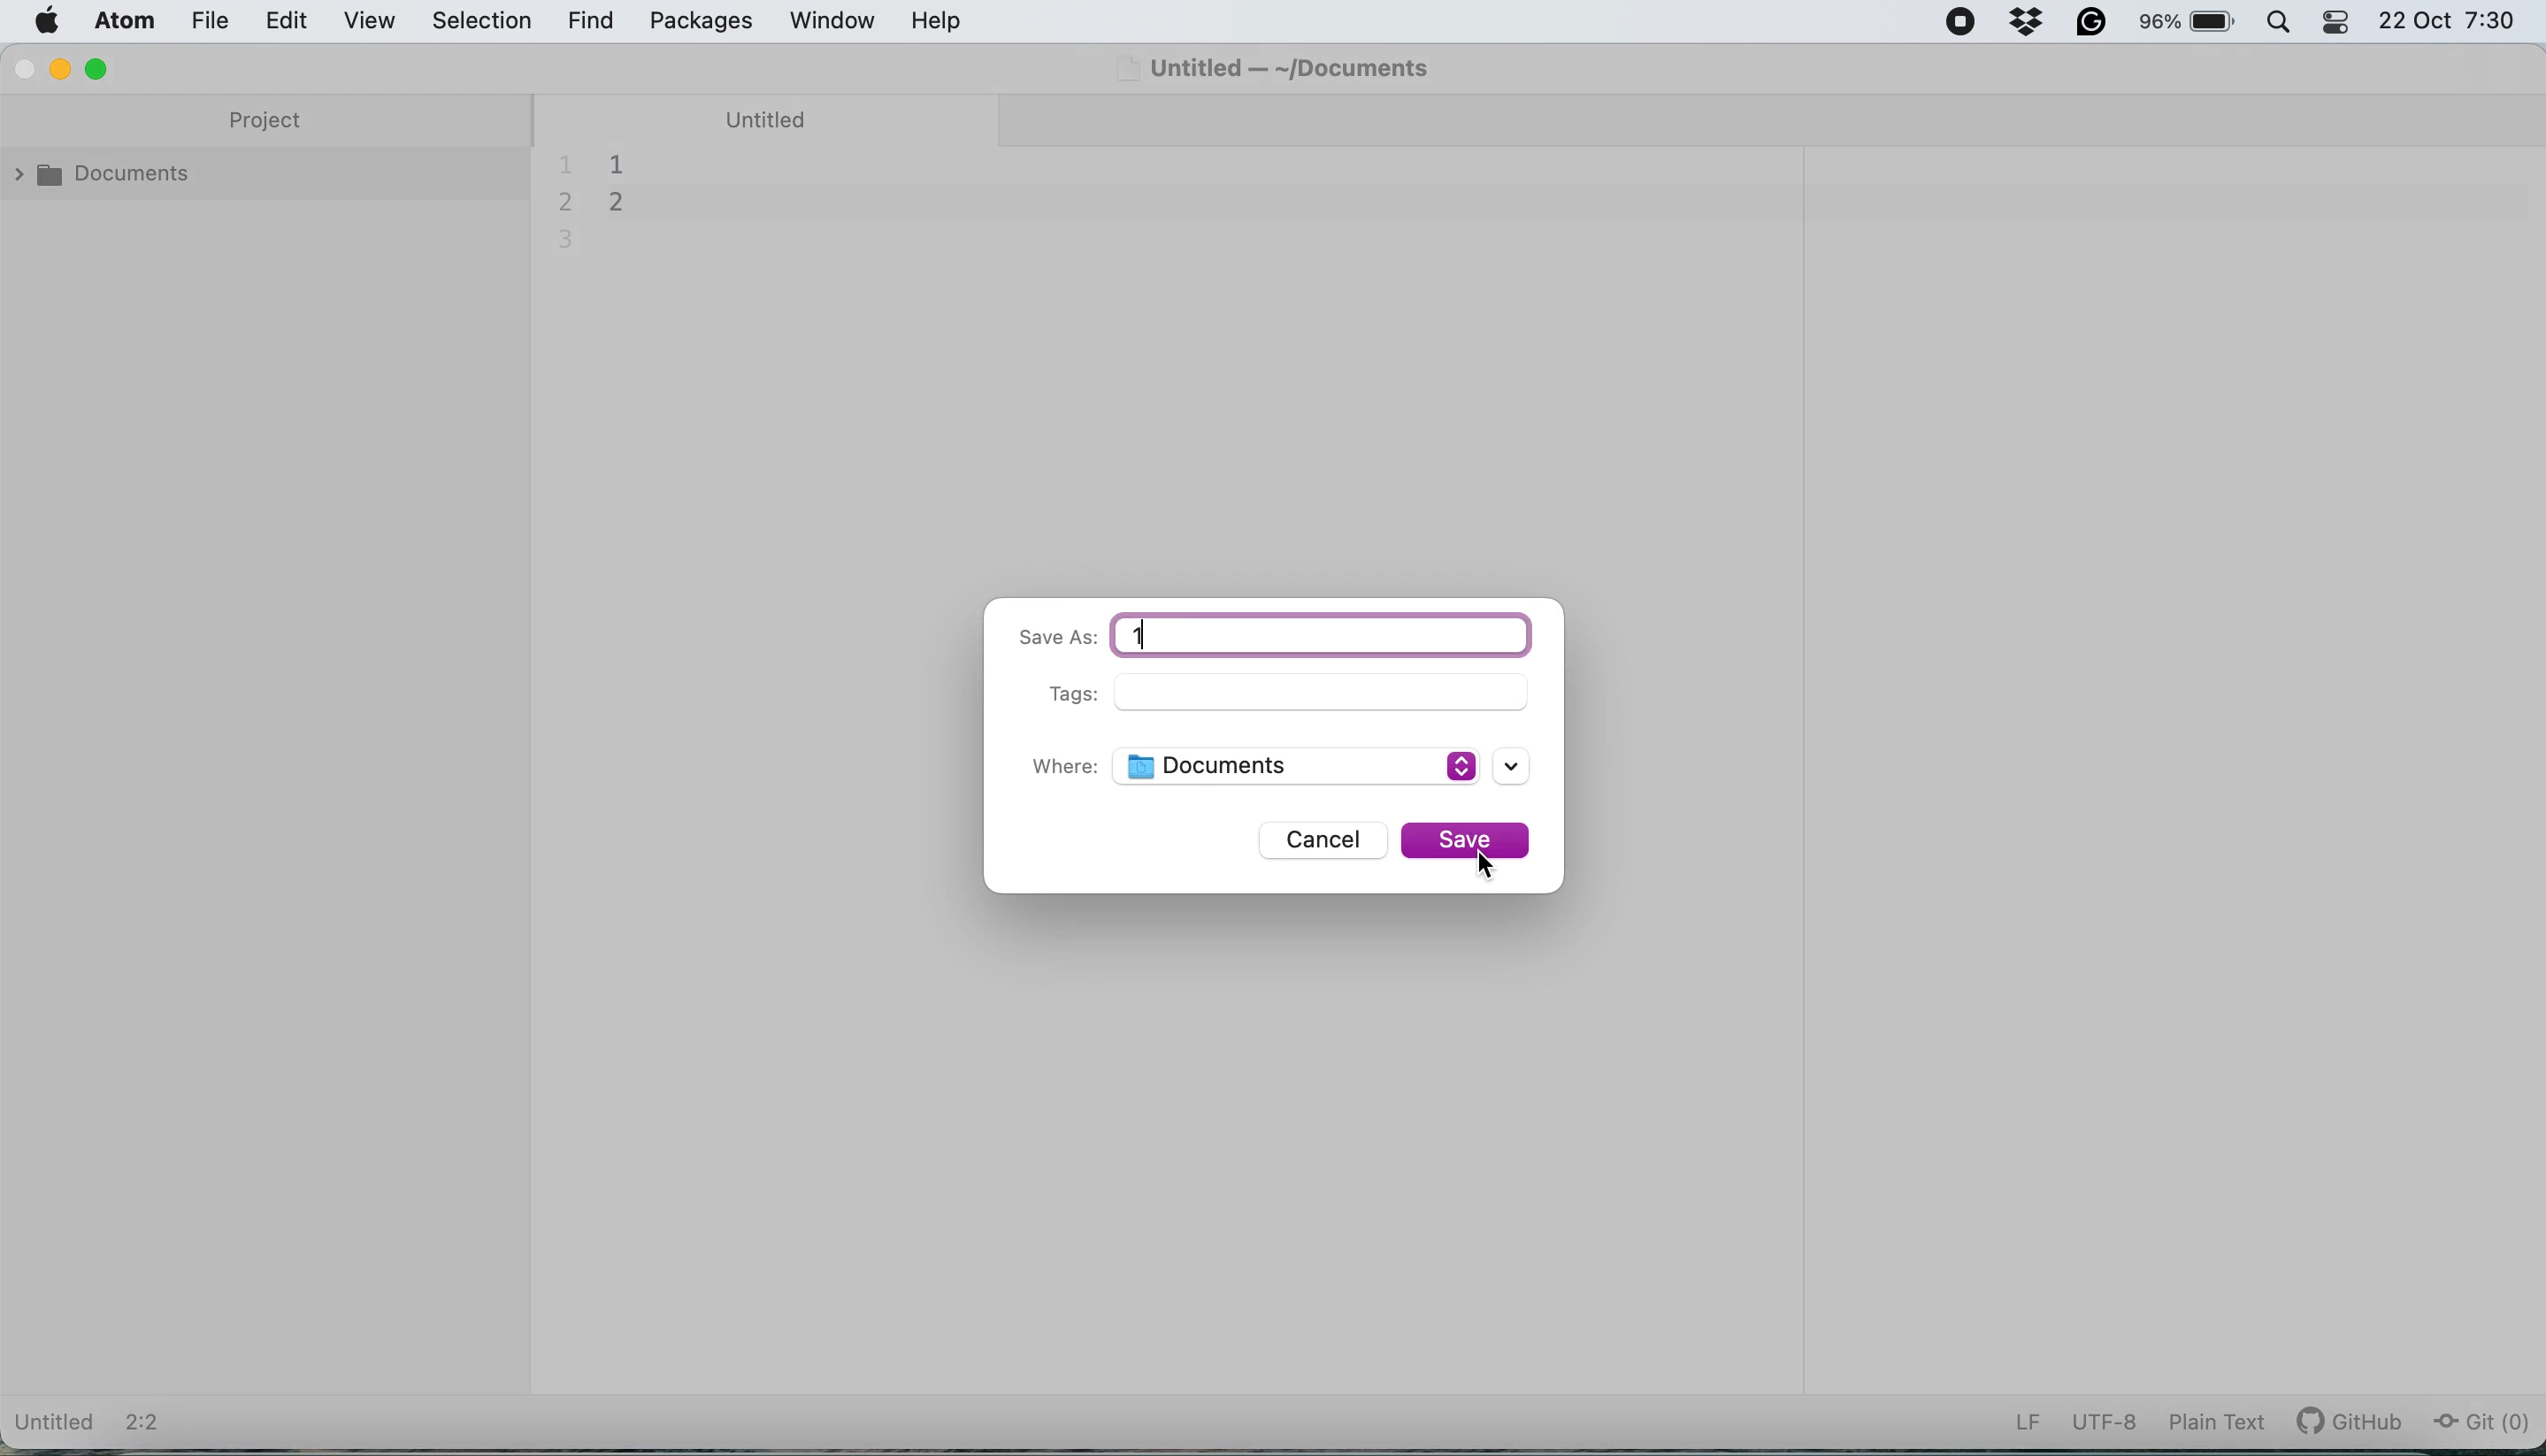  I want to click on cursor, so click(1490, 866).